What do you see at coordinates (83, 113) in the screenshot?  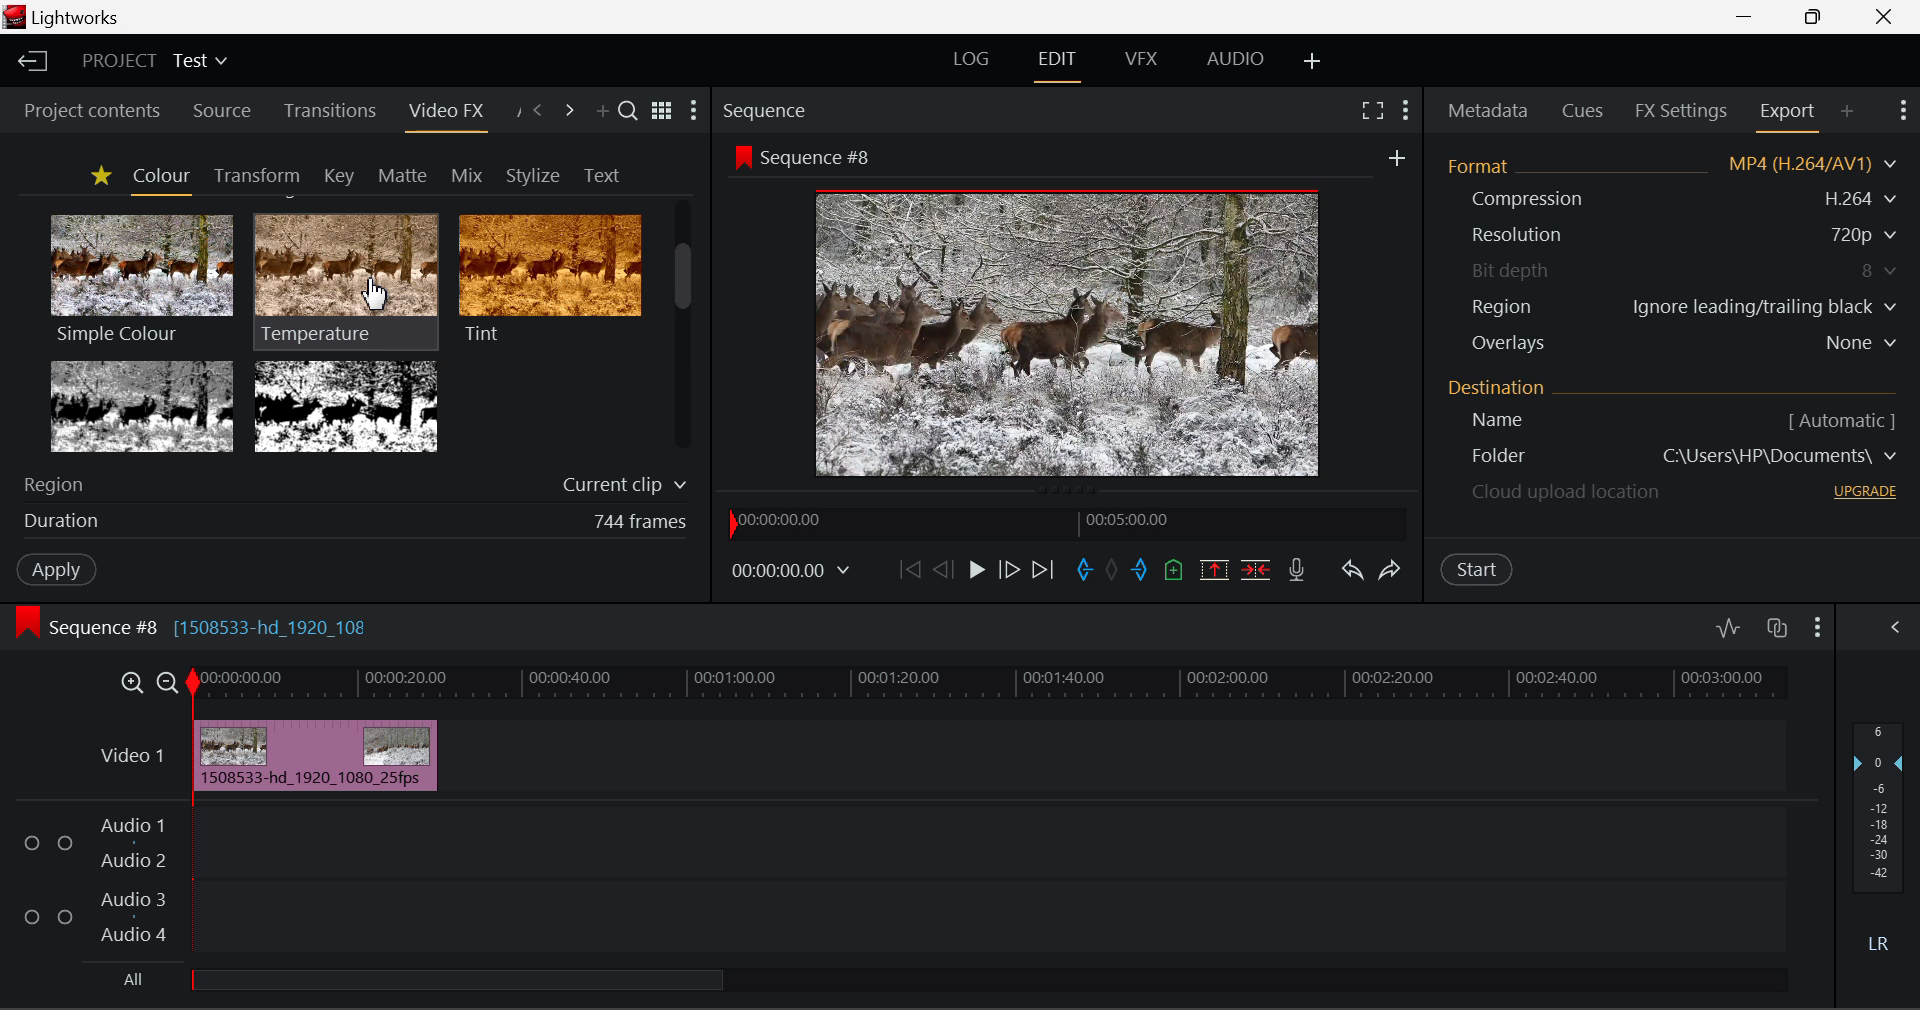 I see `Project contents` at bounding box center [83, 113].